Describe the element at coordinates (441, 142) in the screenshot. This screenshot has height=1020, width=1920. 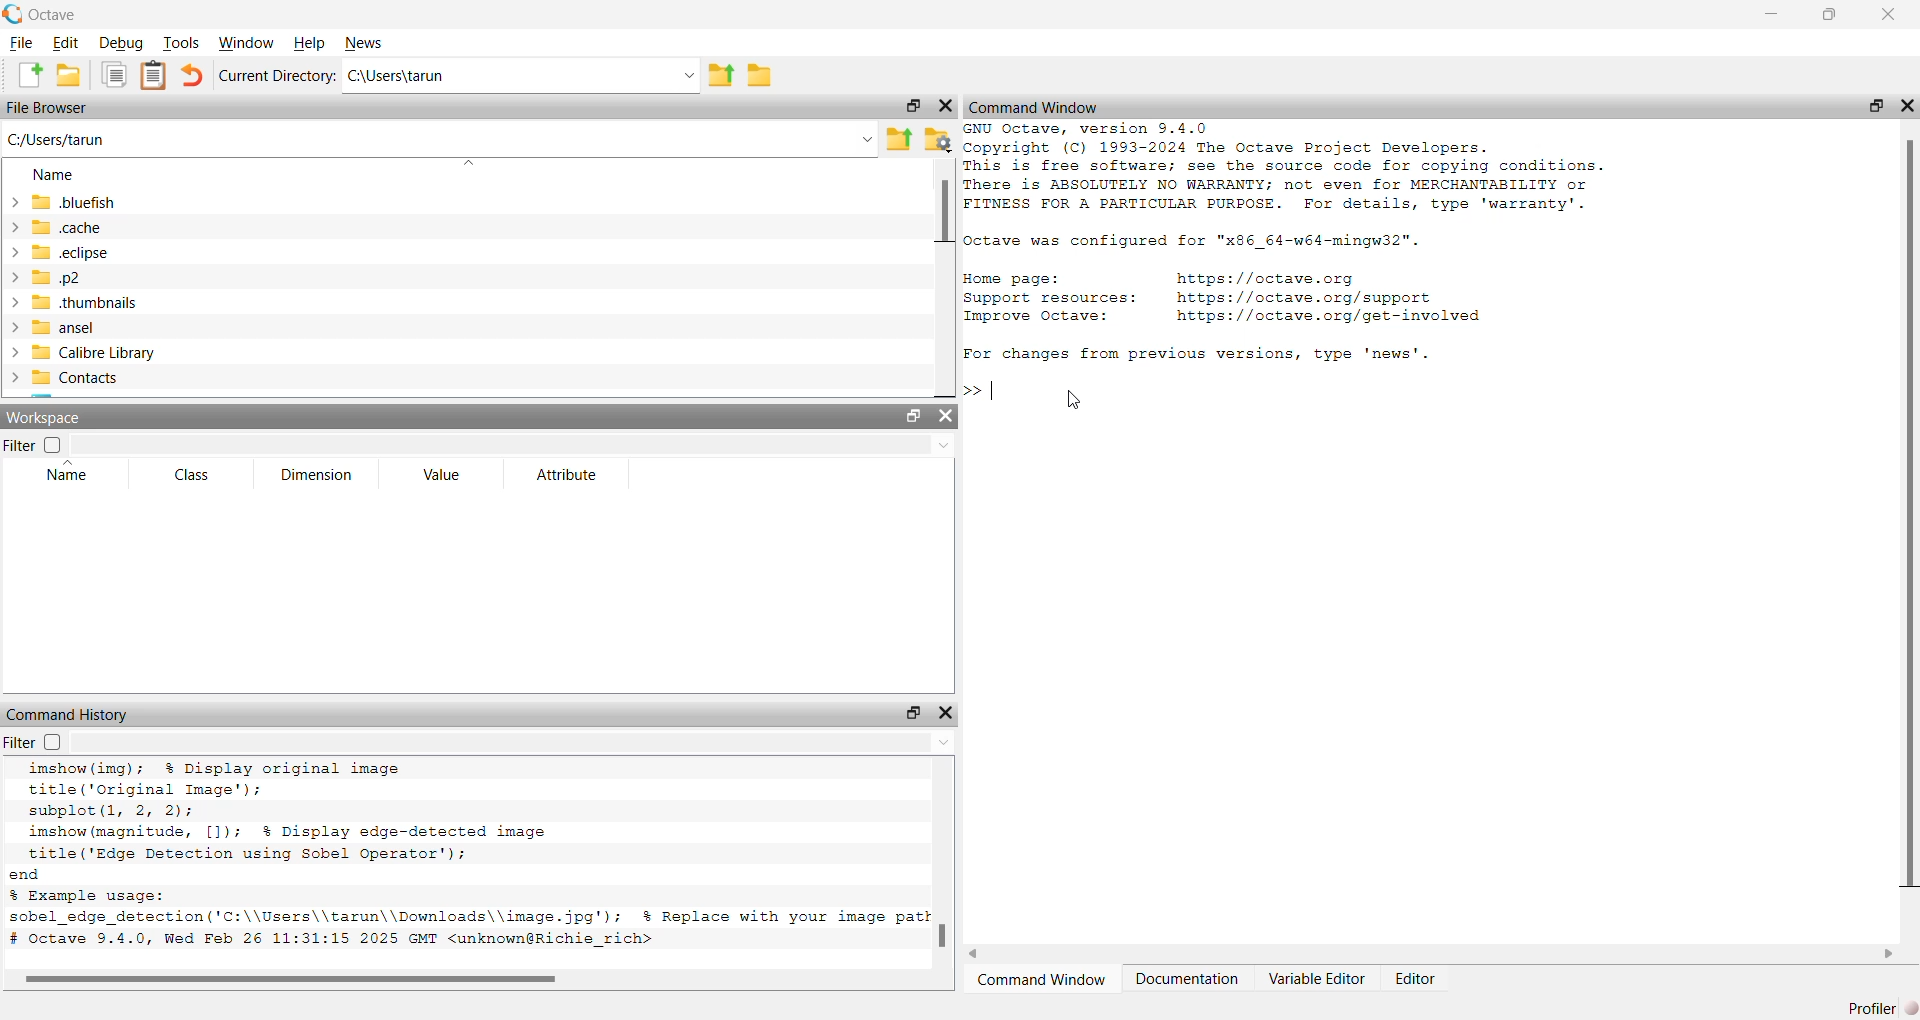
I see `C:/Users/tarun` at that location.